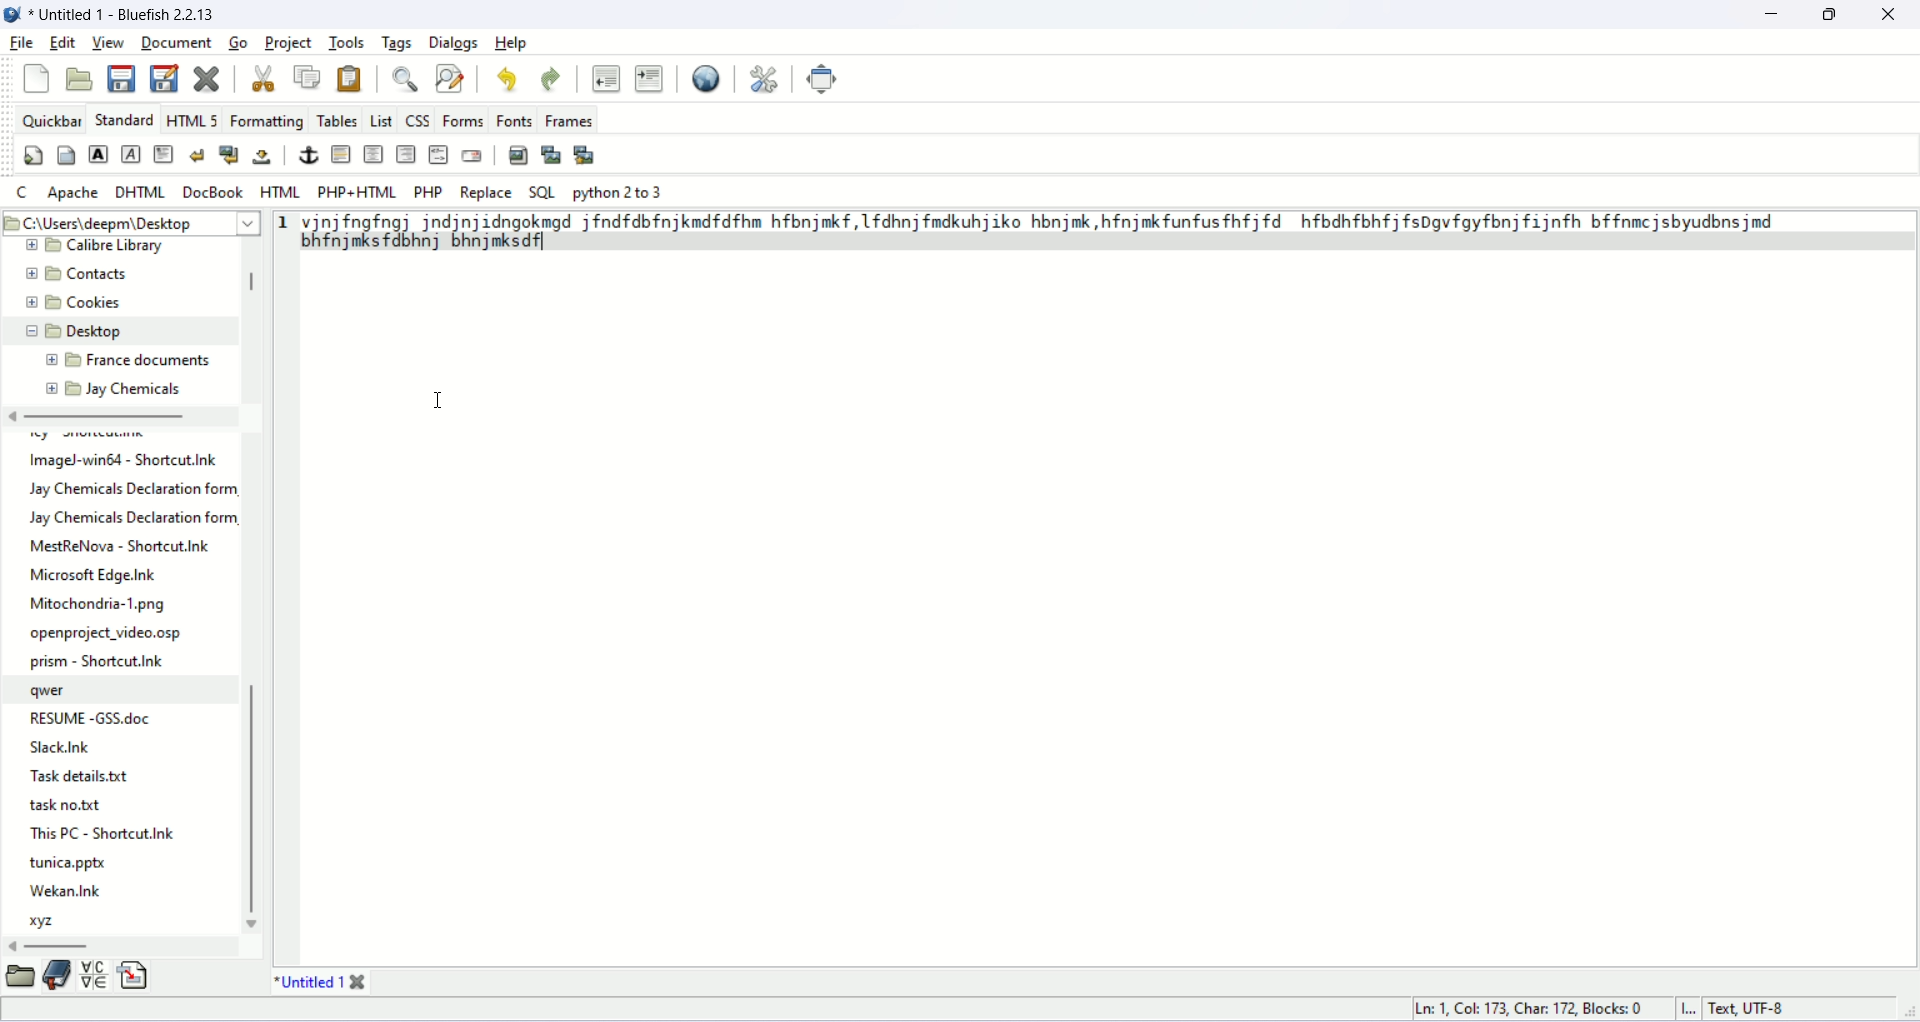  Describe the element at coordinates (124, 119) in the screenshot. I see `STANDARD` at that location.